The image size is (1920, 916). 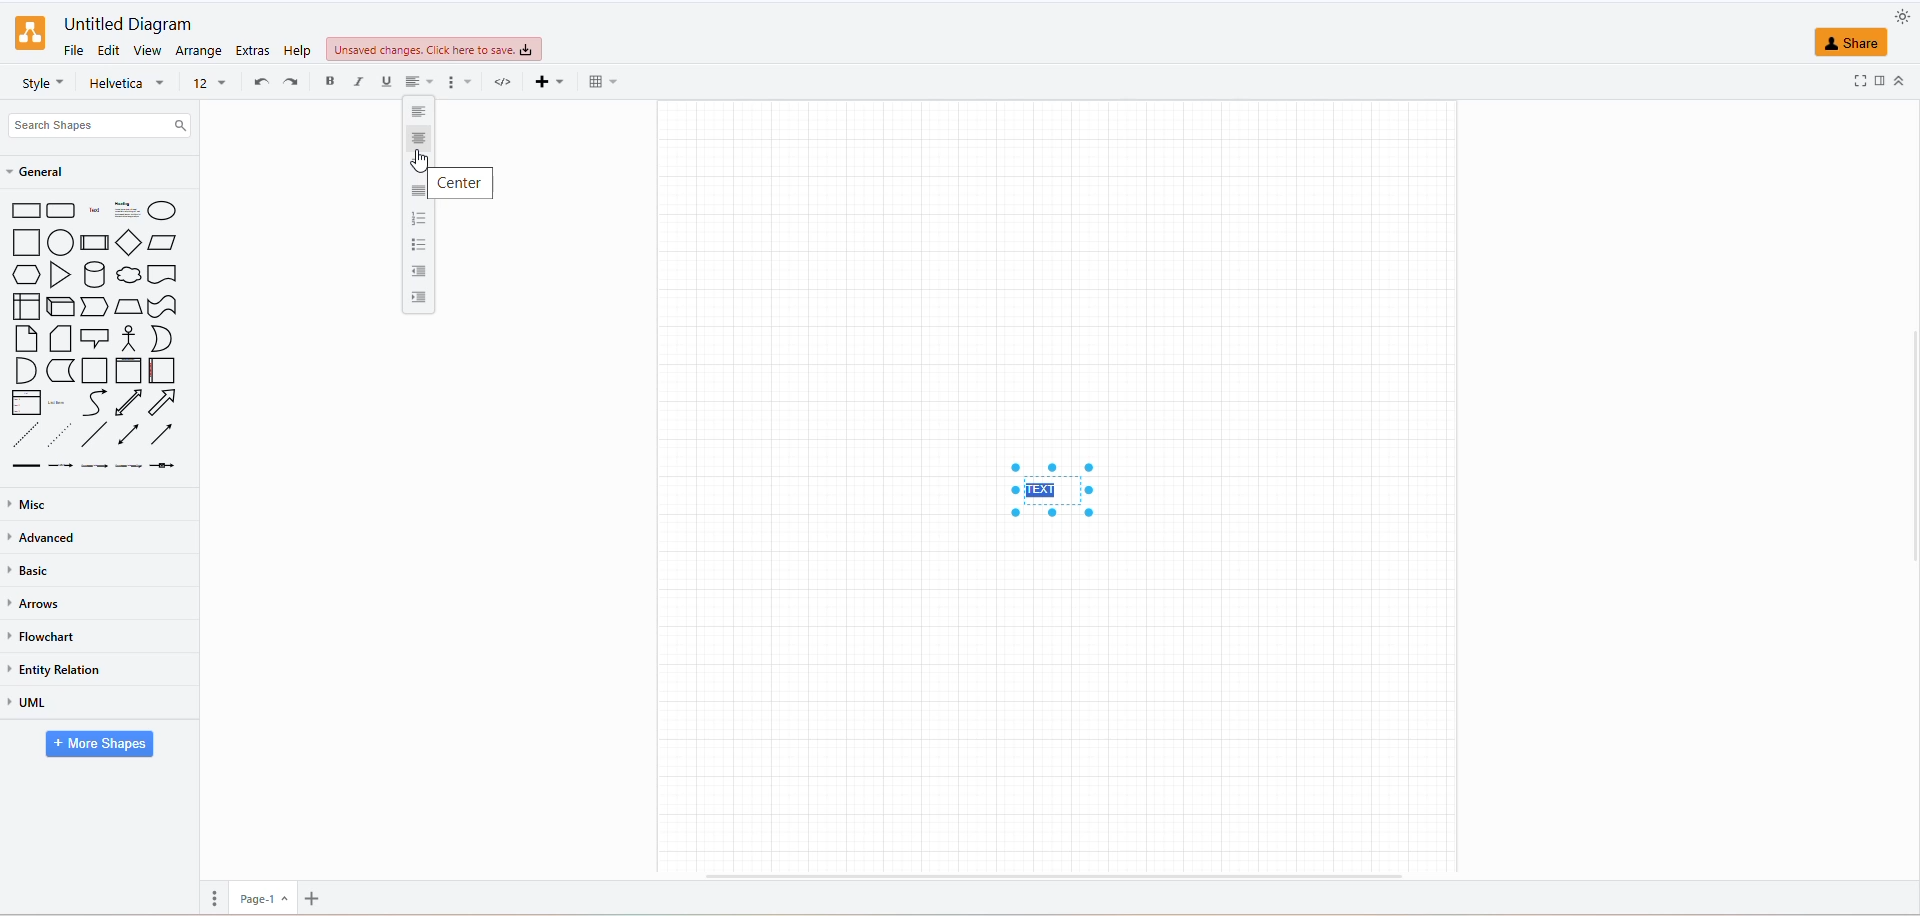 I want to click on unsaved changes click here to save, so click(x=431, y=51).